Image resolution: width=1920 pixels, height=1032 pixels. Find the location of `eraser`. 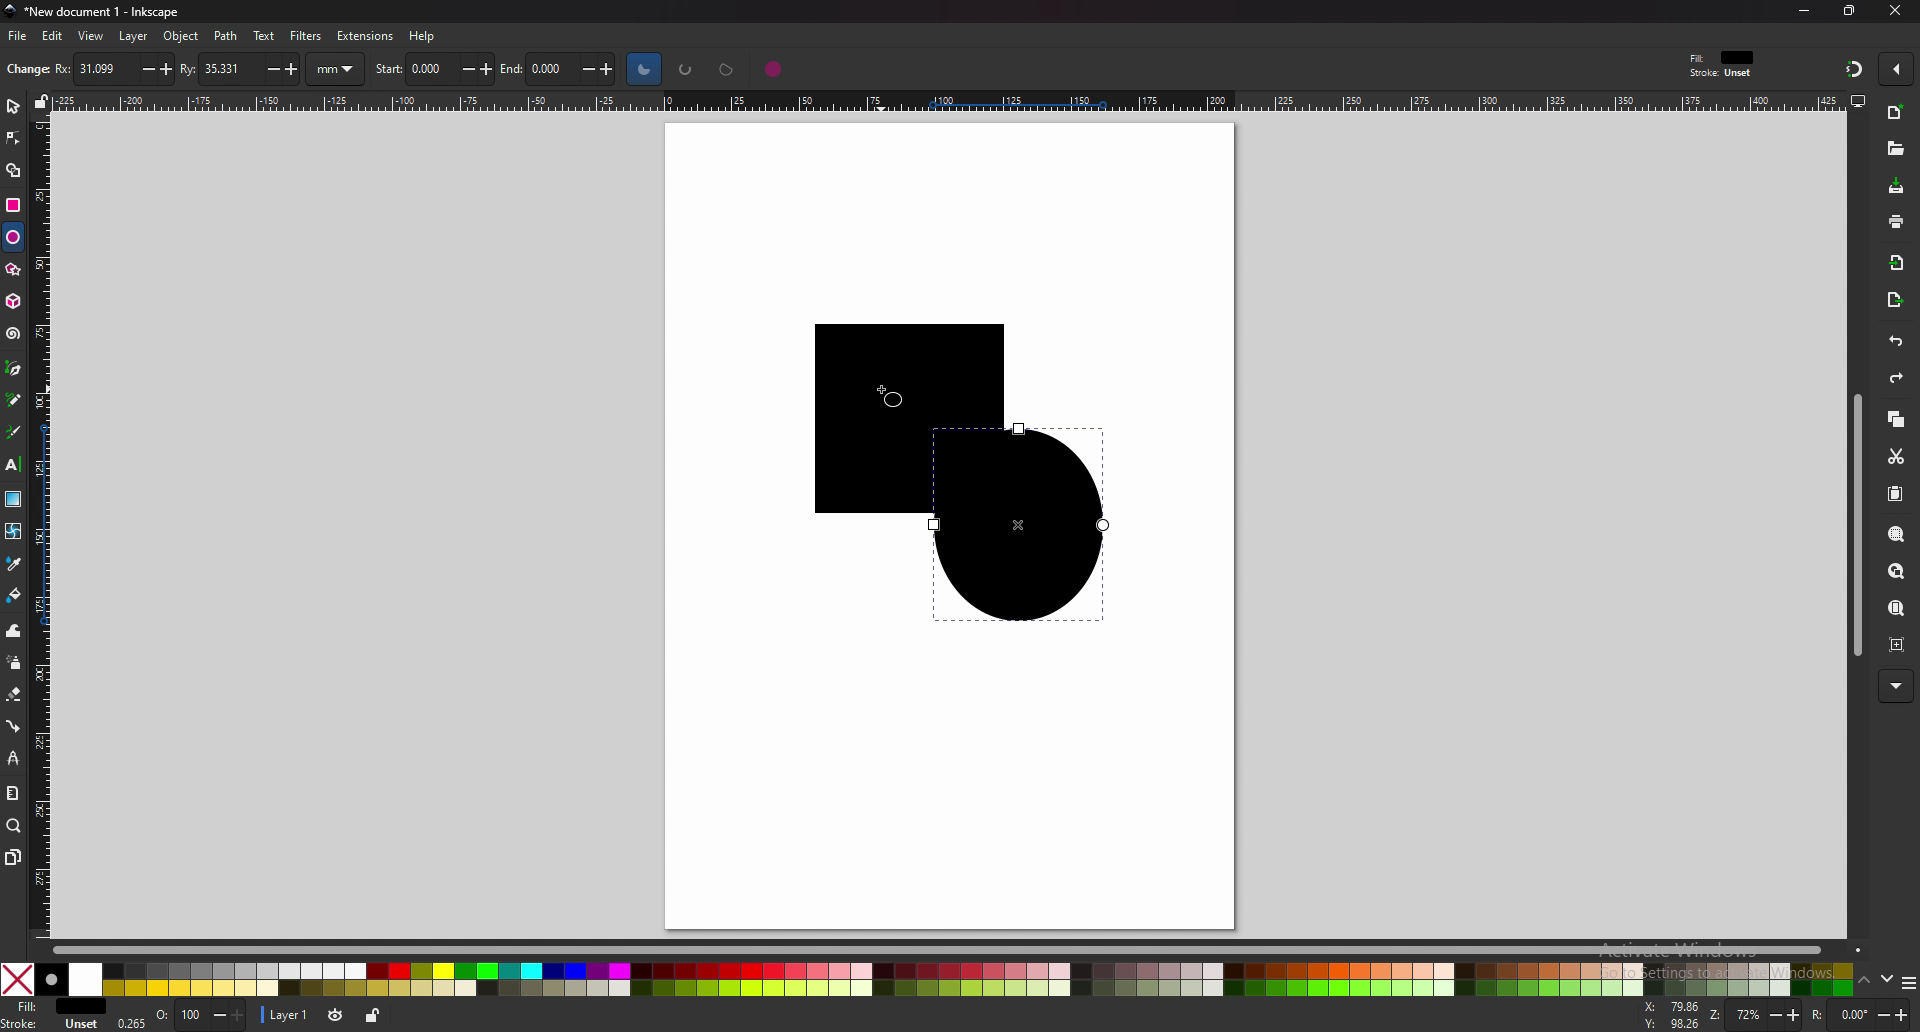

eraser is located at coordinates (14, 694).